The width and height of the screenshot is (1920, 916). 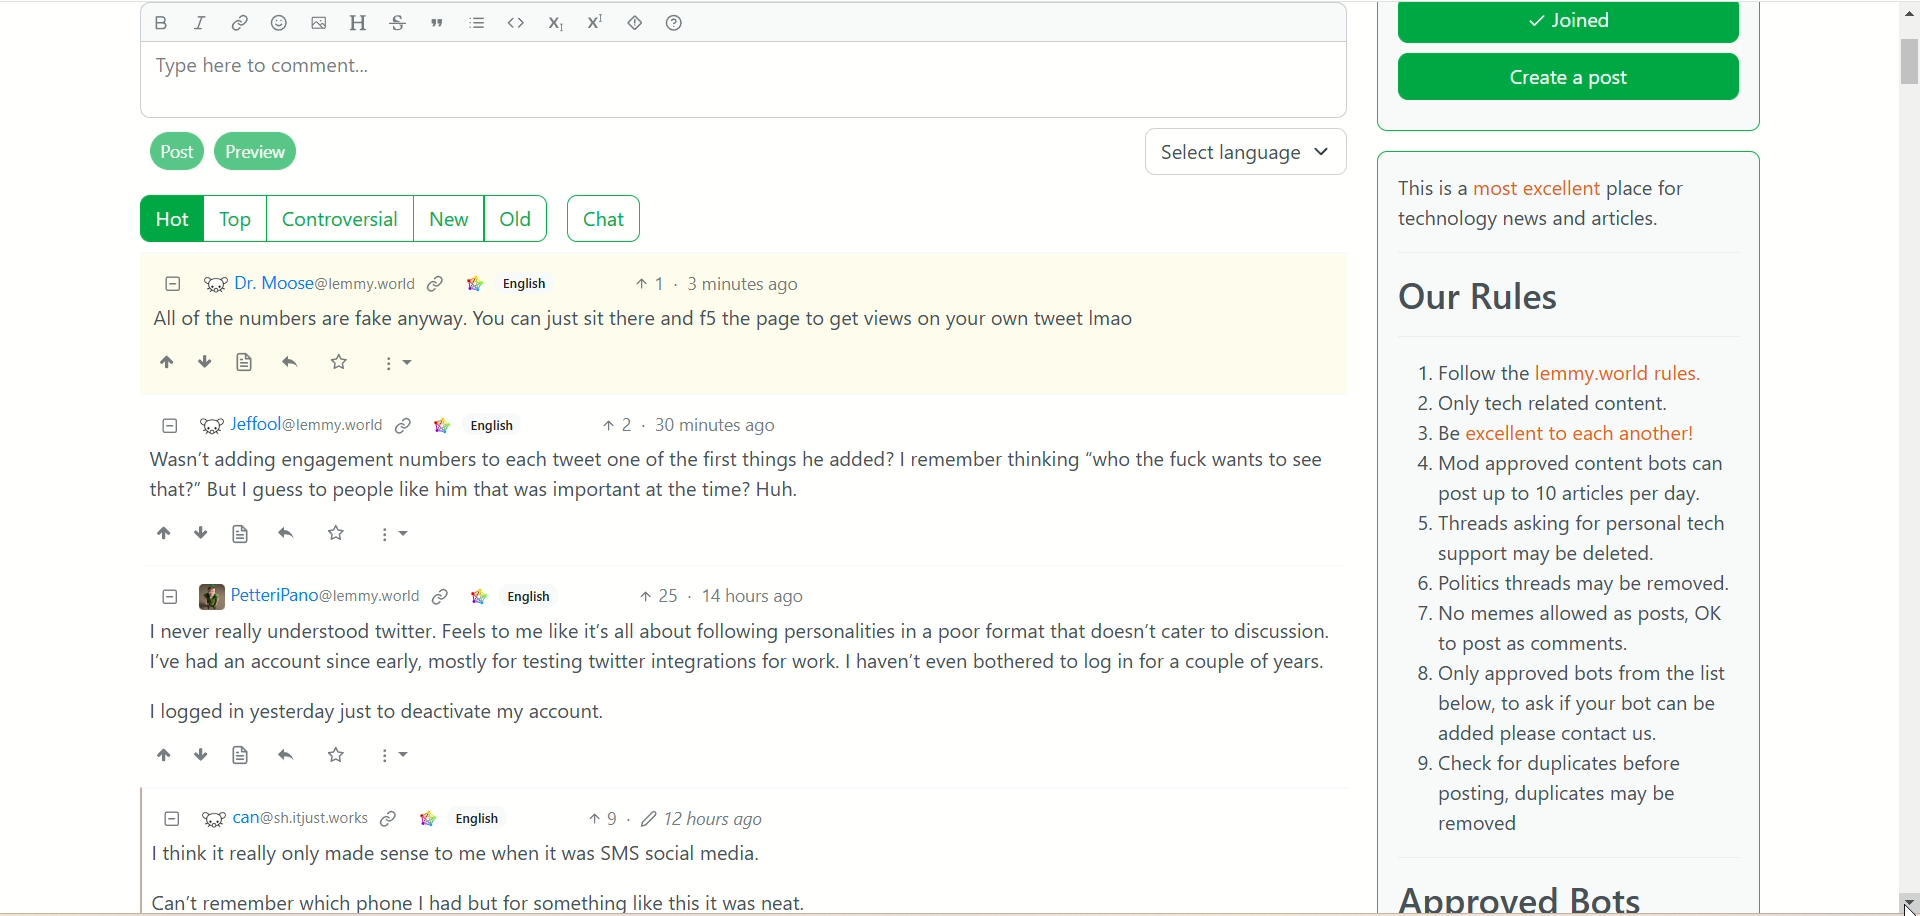 What do you see at coordinates (598, 21) in the screenshot?
I see `superscript` at bounding box center [598, 21].